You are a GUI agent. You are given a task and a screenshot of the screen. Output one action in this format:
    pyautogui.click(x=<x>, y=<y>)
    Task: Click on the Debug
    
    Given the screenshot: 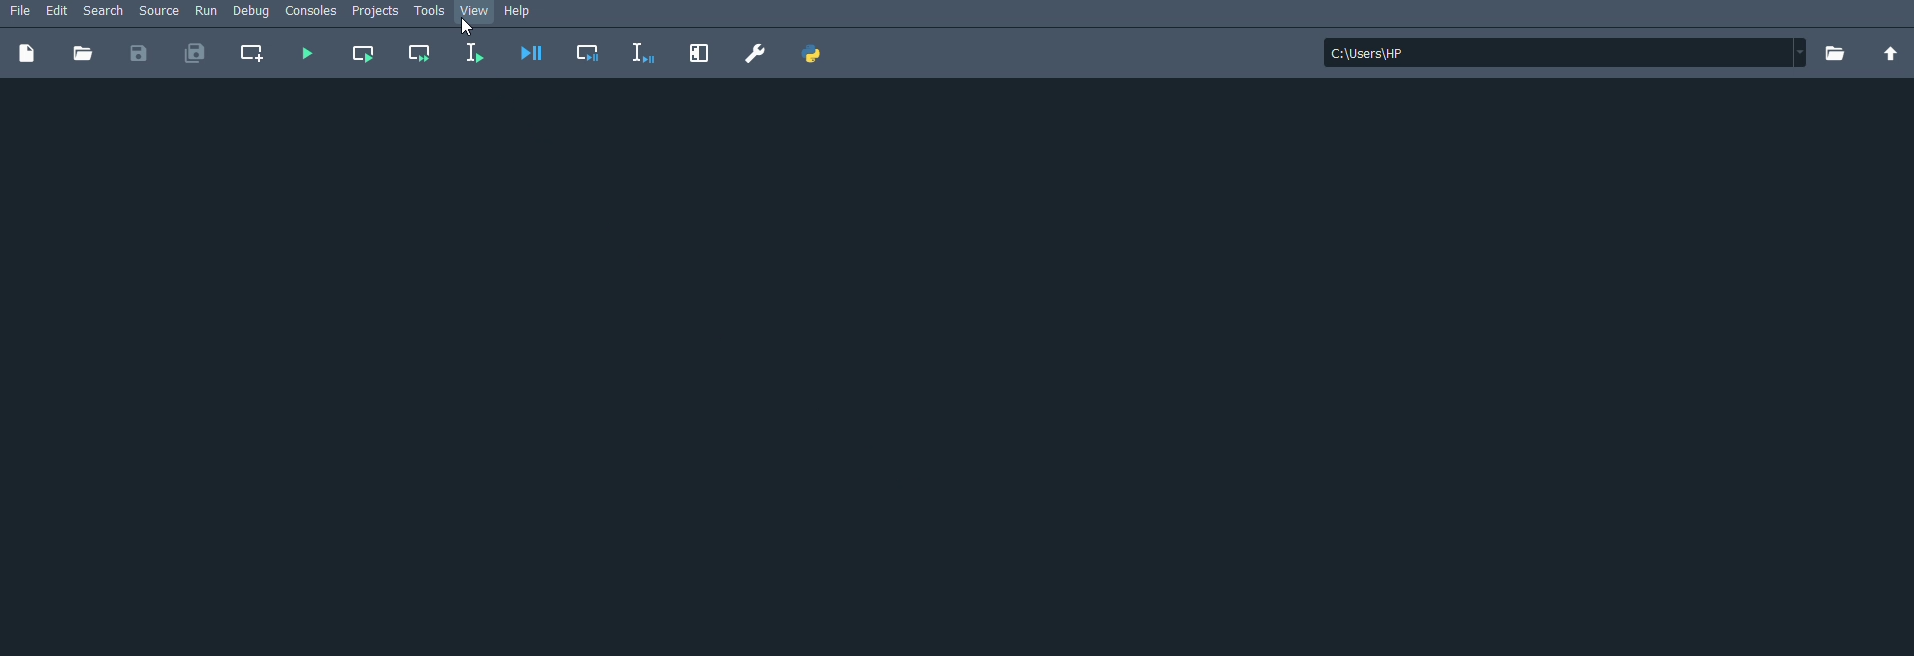 What is the action you would take?
    pyautogui.click(x=252, y=12)
    